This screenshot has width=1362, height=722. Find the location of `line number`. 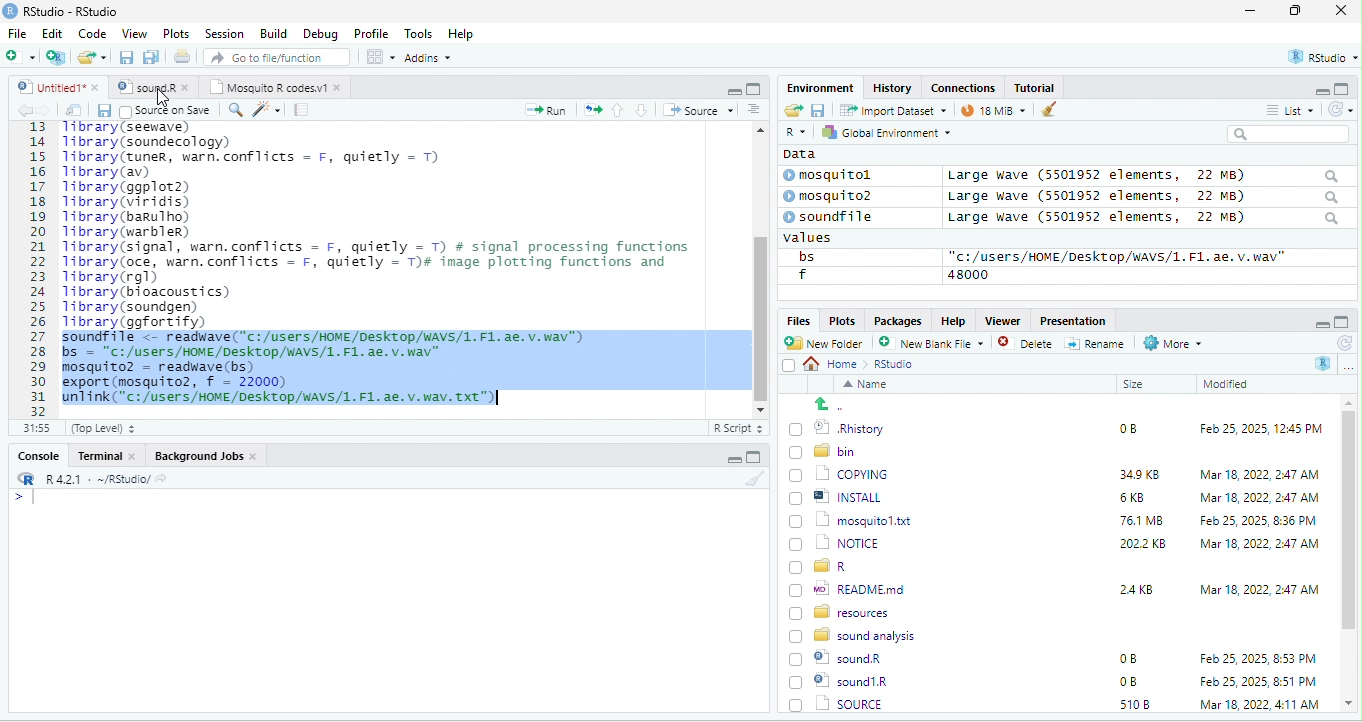

line number is located at coordinates (40, 268).